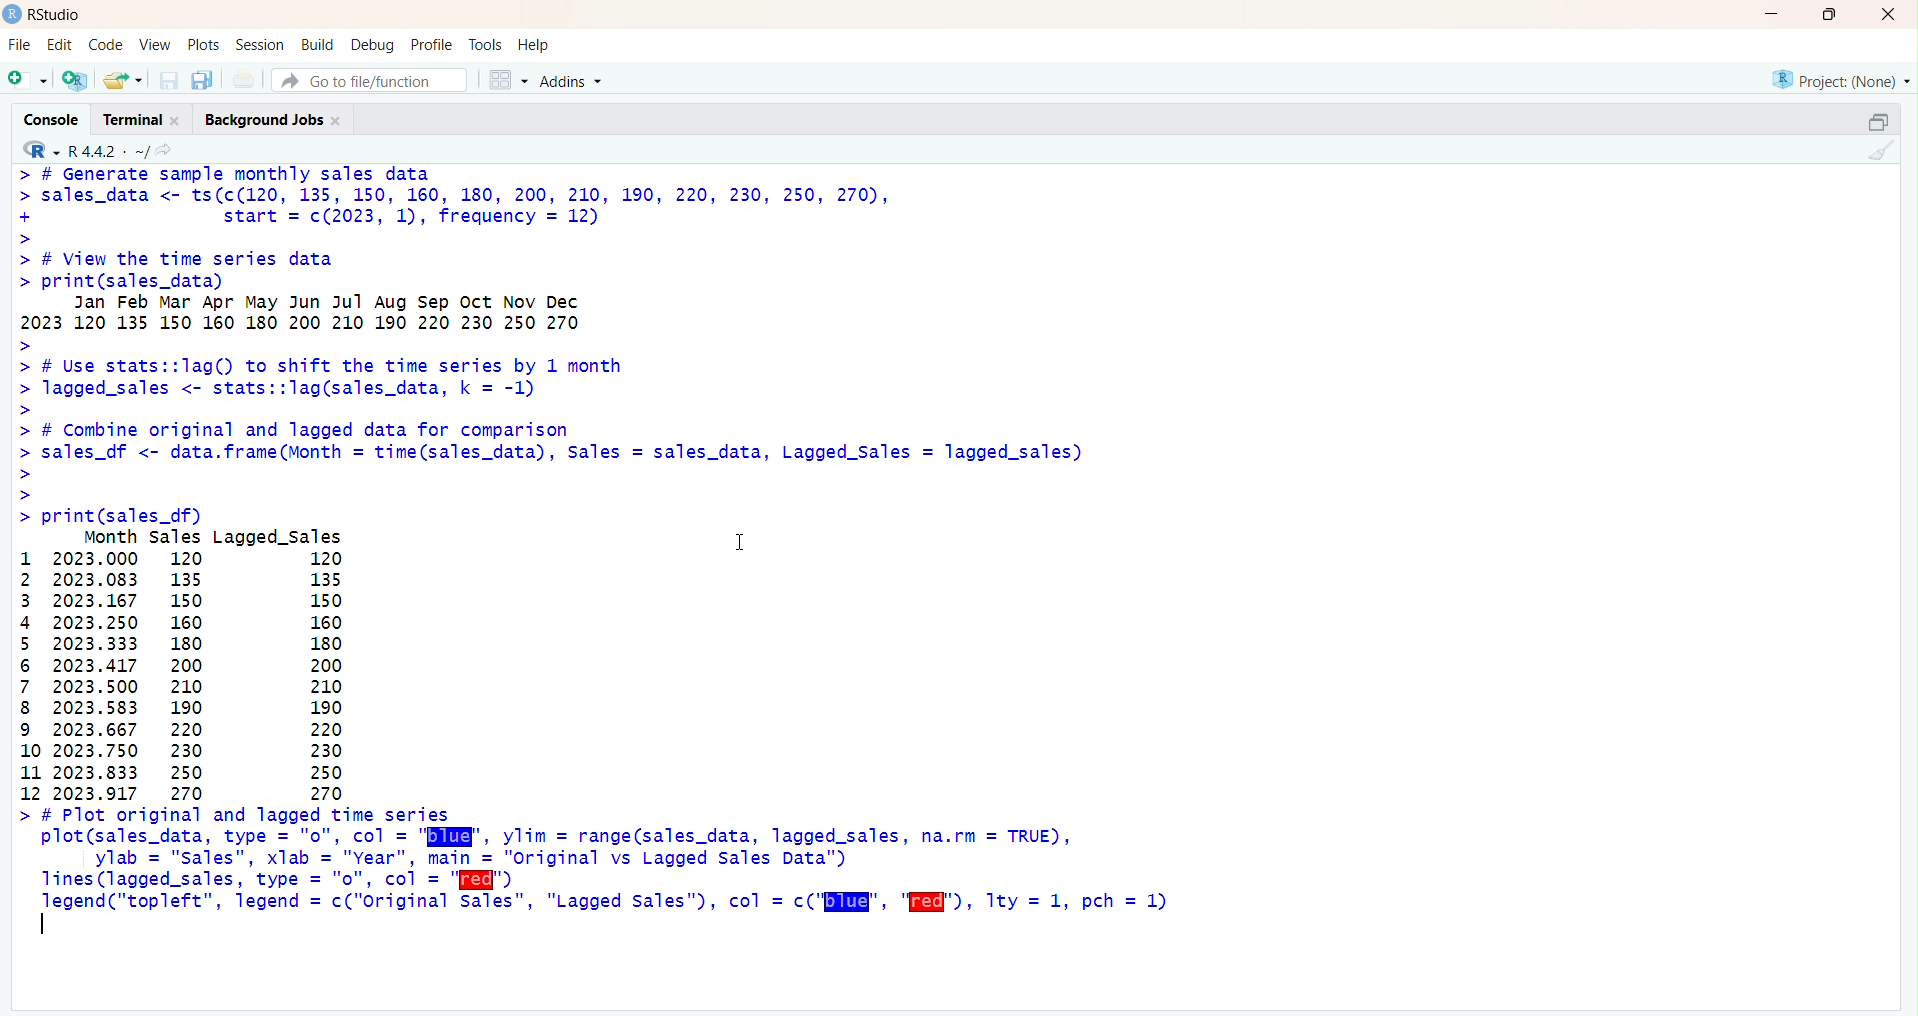  I want to click on cursor, so click(741, 546).